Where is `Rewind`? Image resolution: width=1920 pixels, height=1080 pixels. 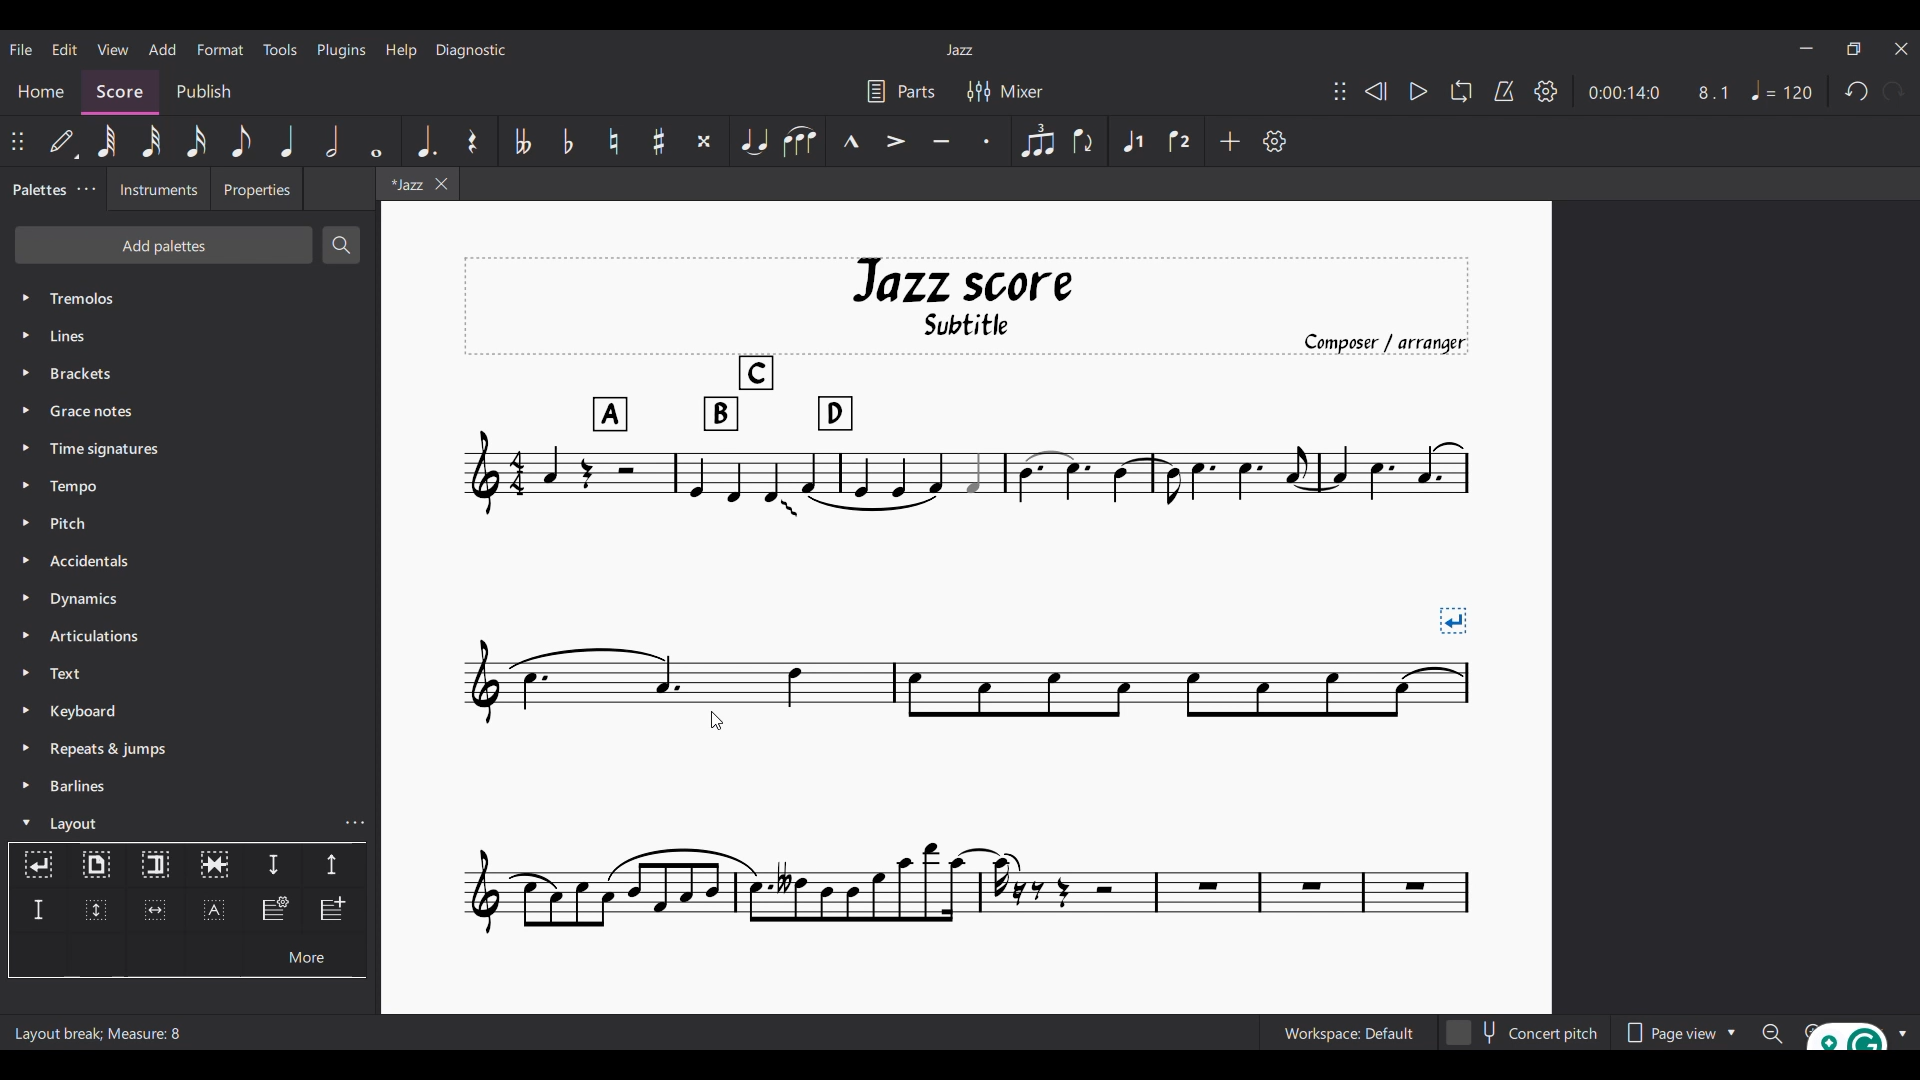
Rewind is located at coordinates (1375, 91).